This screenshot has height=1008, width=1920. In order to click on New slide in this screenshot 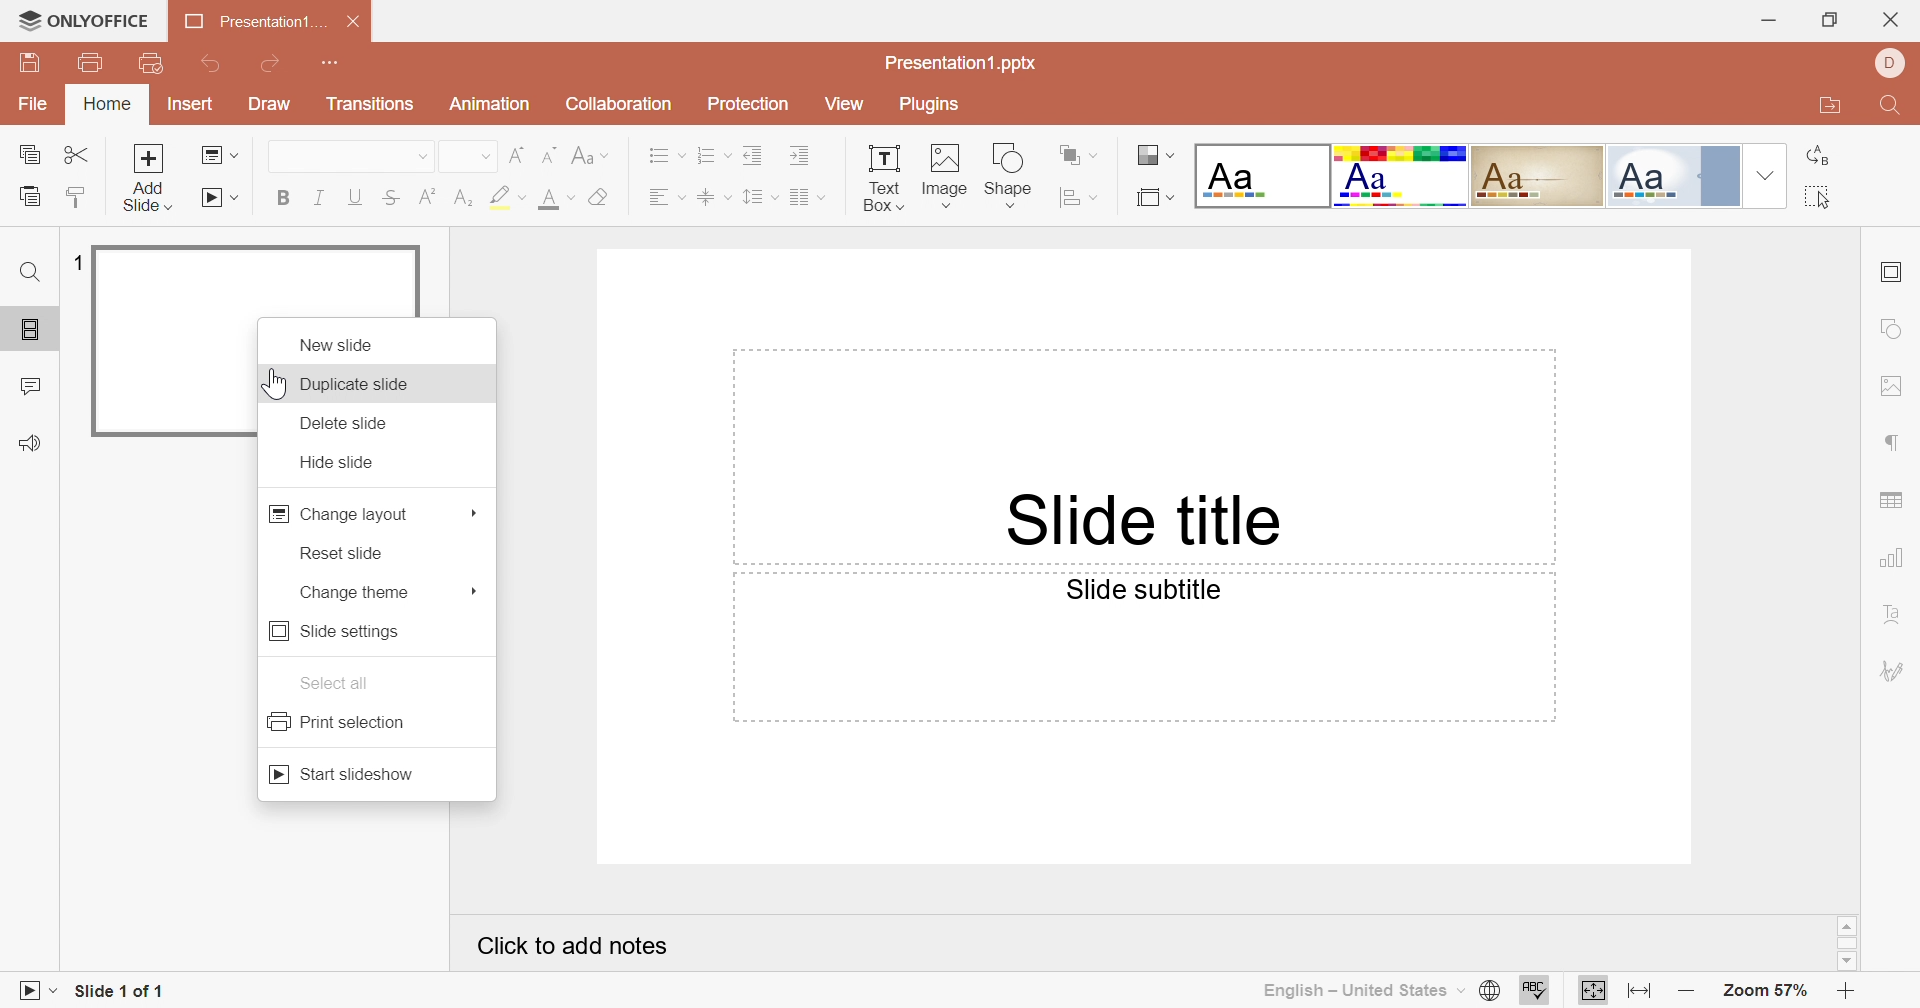, I will do `click(340, 348)`.